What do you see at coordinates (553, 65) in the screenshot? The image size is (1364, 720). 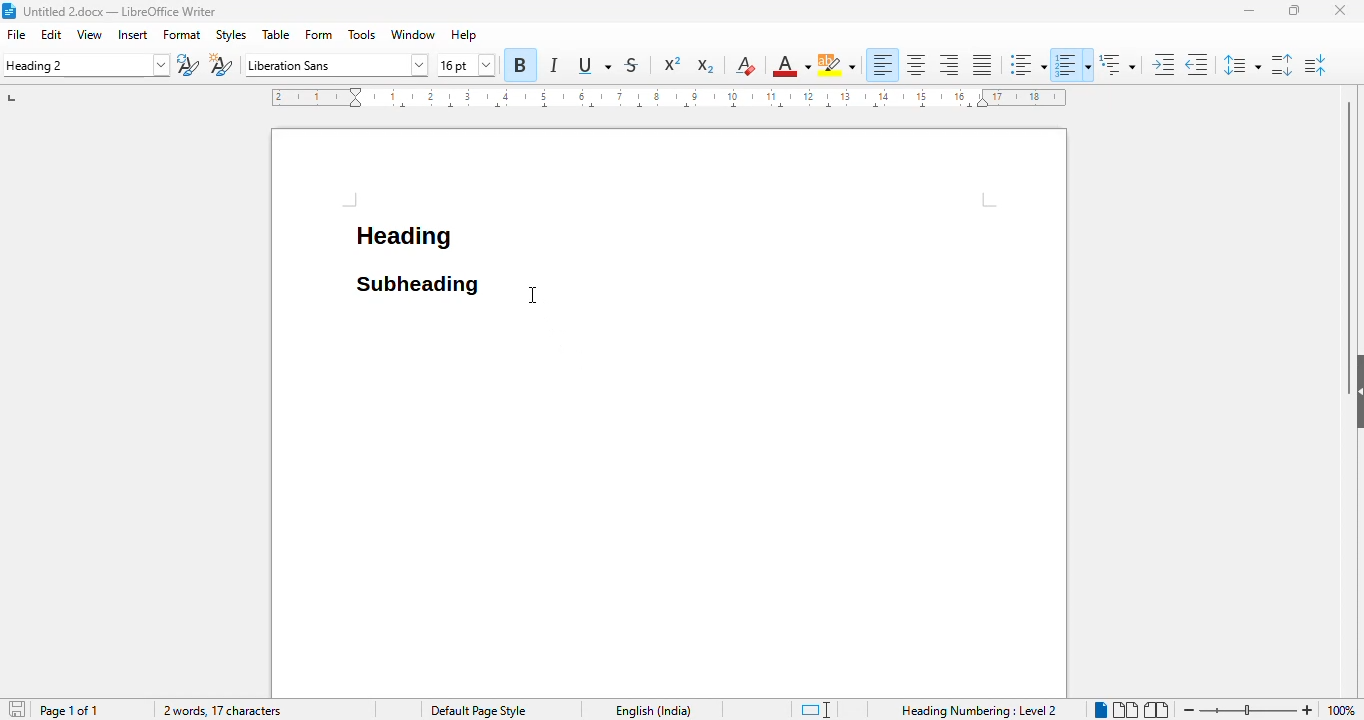 I see `italic` at bounding box center [553, 65].